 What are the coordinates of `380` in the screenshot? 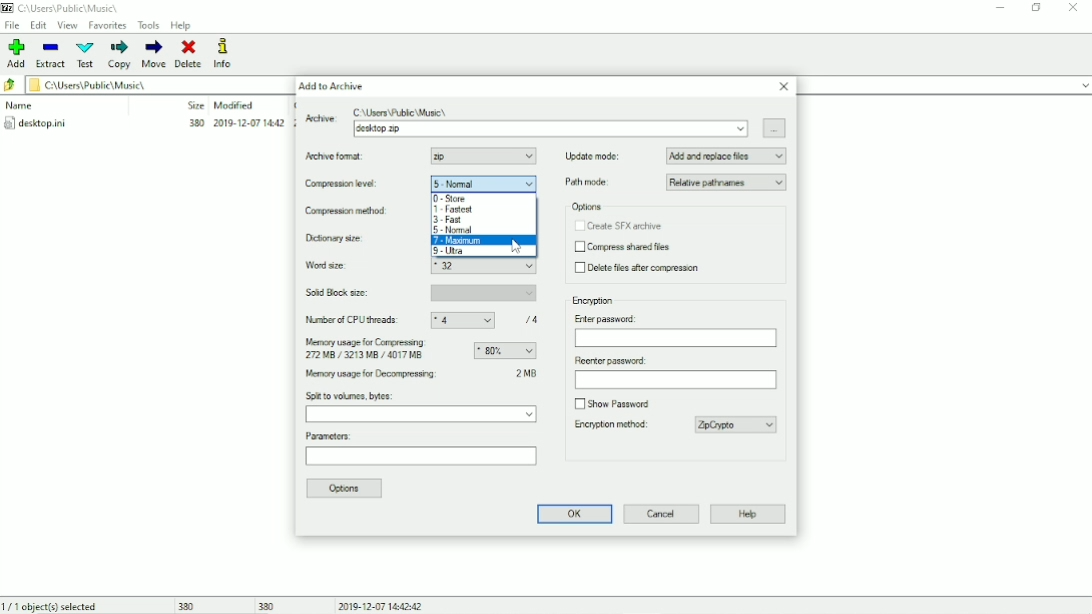 It's located at (187, 604).